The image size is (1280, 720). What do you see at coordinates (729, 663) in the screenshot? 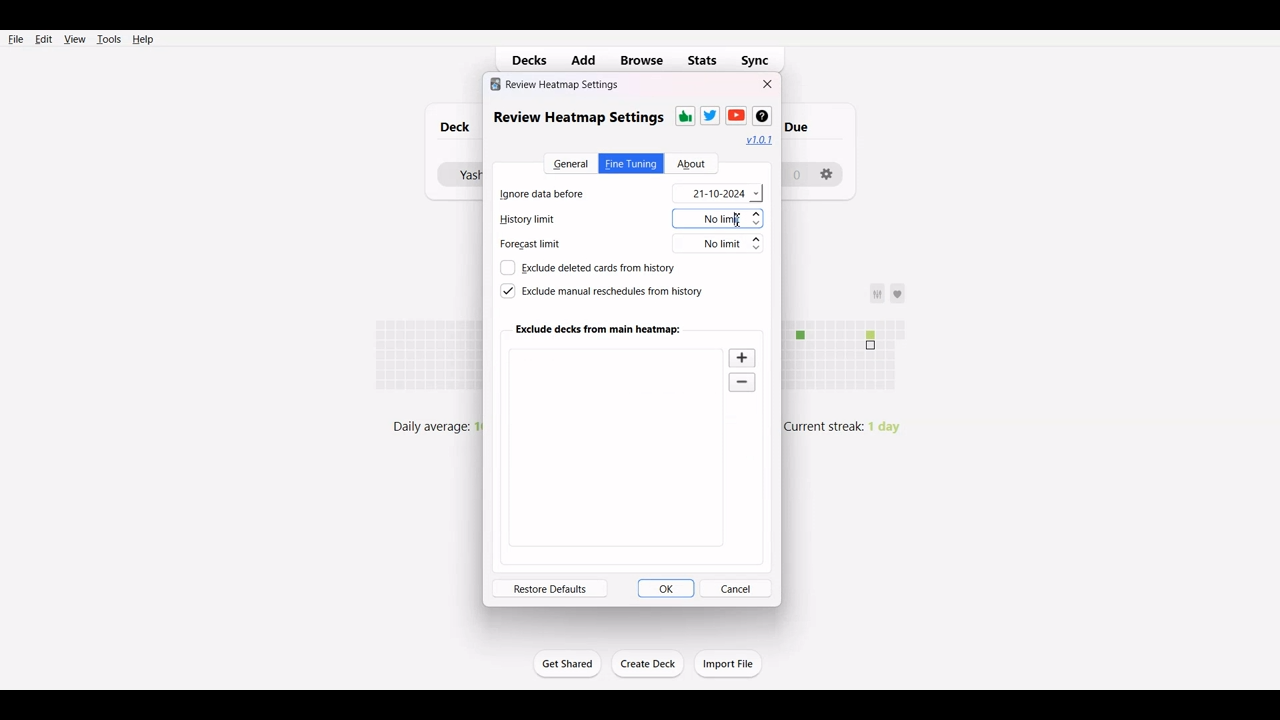
I see `Import File` at bounding box center [729, 663].